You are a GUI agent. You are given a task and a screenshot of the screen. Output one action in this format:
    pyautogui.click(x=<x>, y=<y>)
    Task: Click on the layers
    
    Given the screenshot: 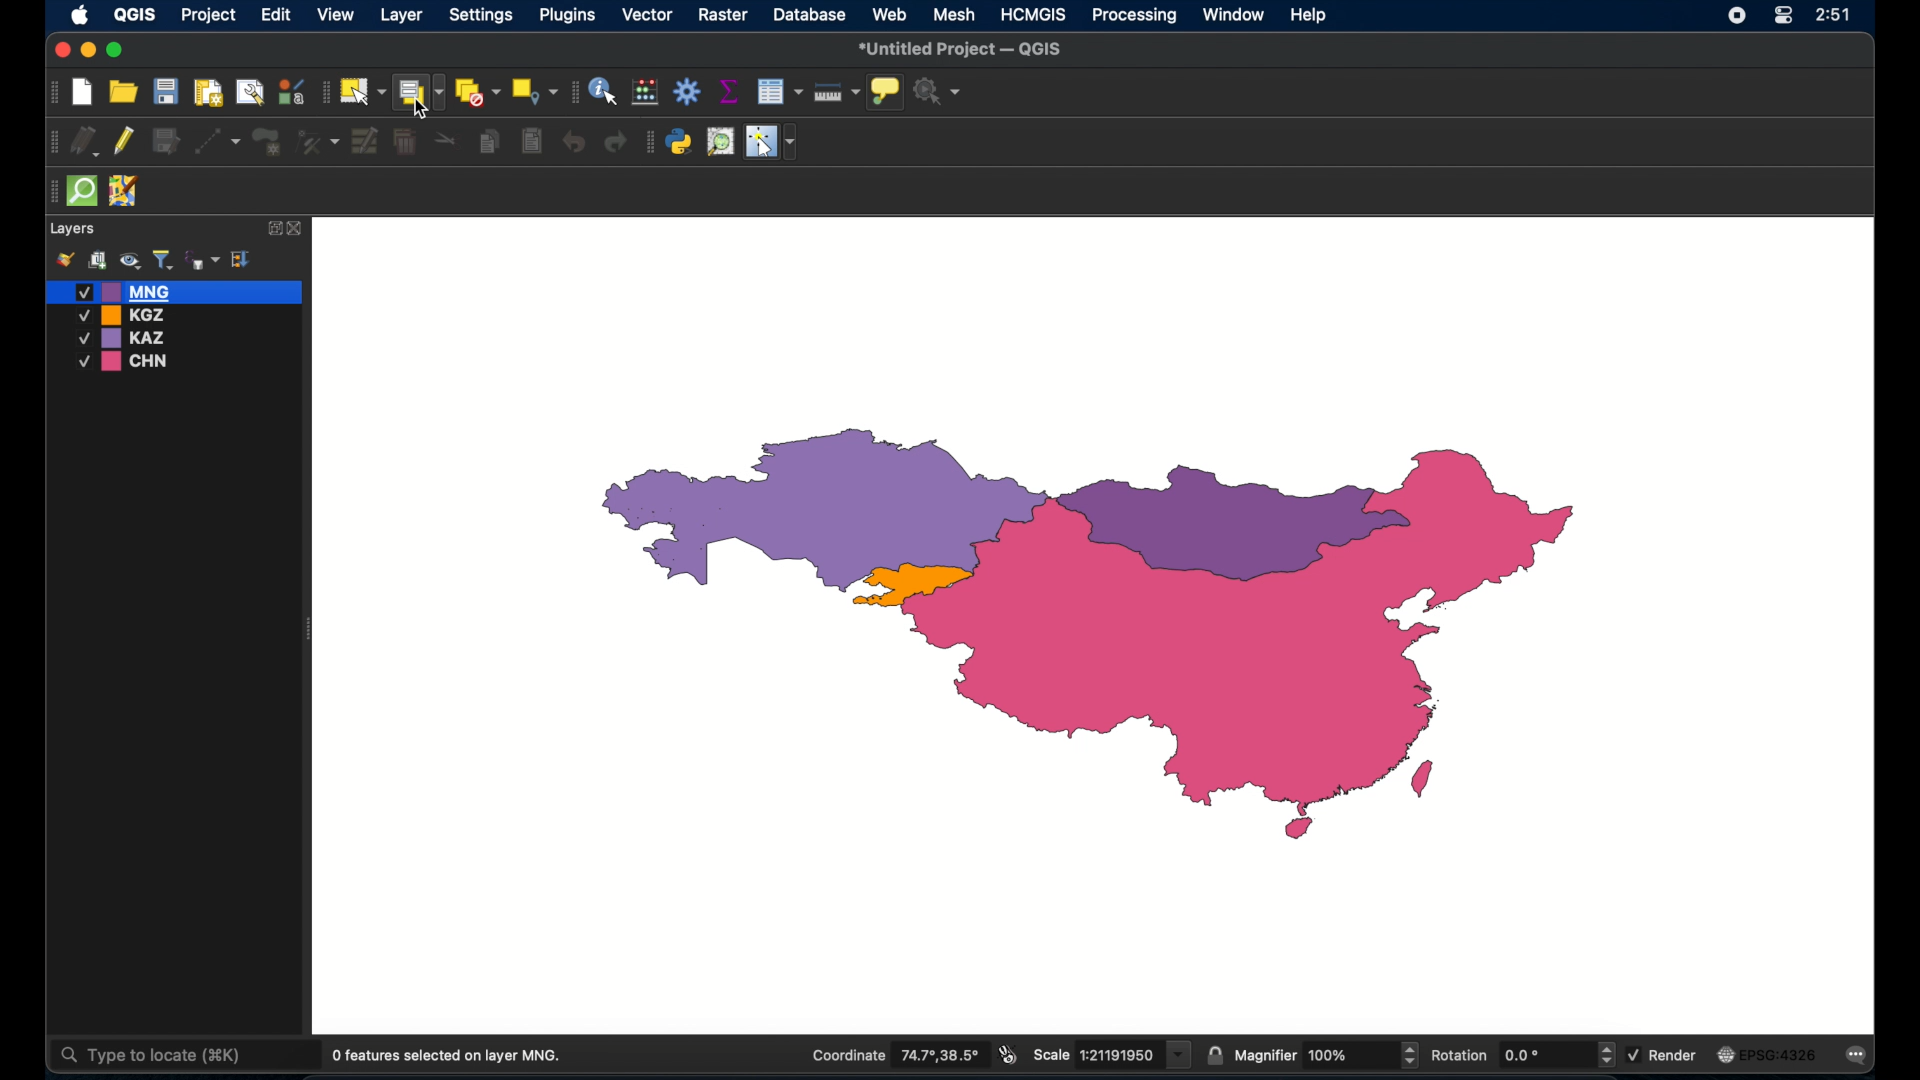 What is the action you would take?
    pyautogui.click(x=74, y=229)
    